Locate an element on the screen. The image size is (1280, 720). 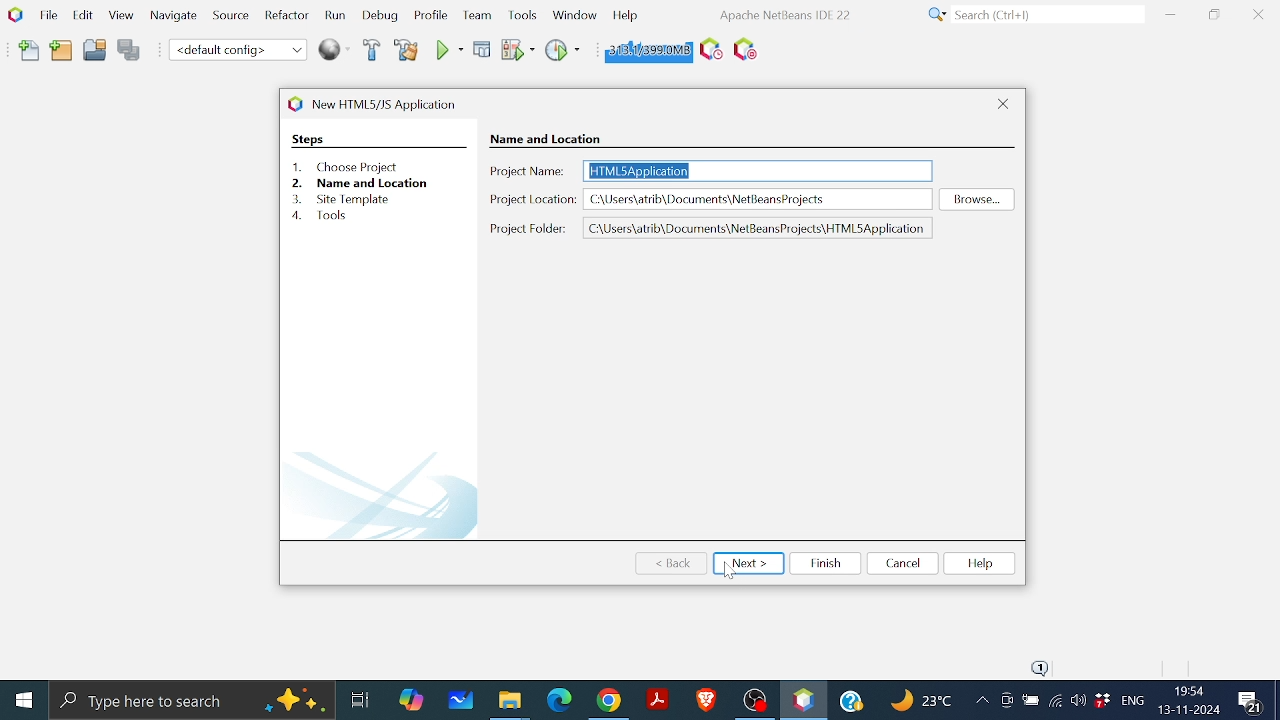
Search is located at coordinates (1032, 15).